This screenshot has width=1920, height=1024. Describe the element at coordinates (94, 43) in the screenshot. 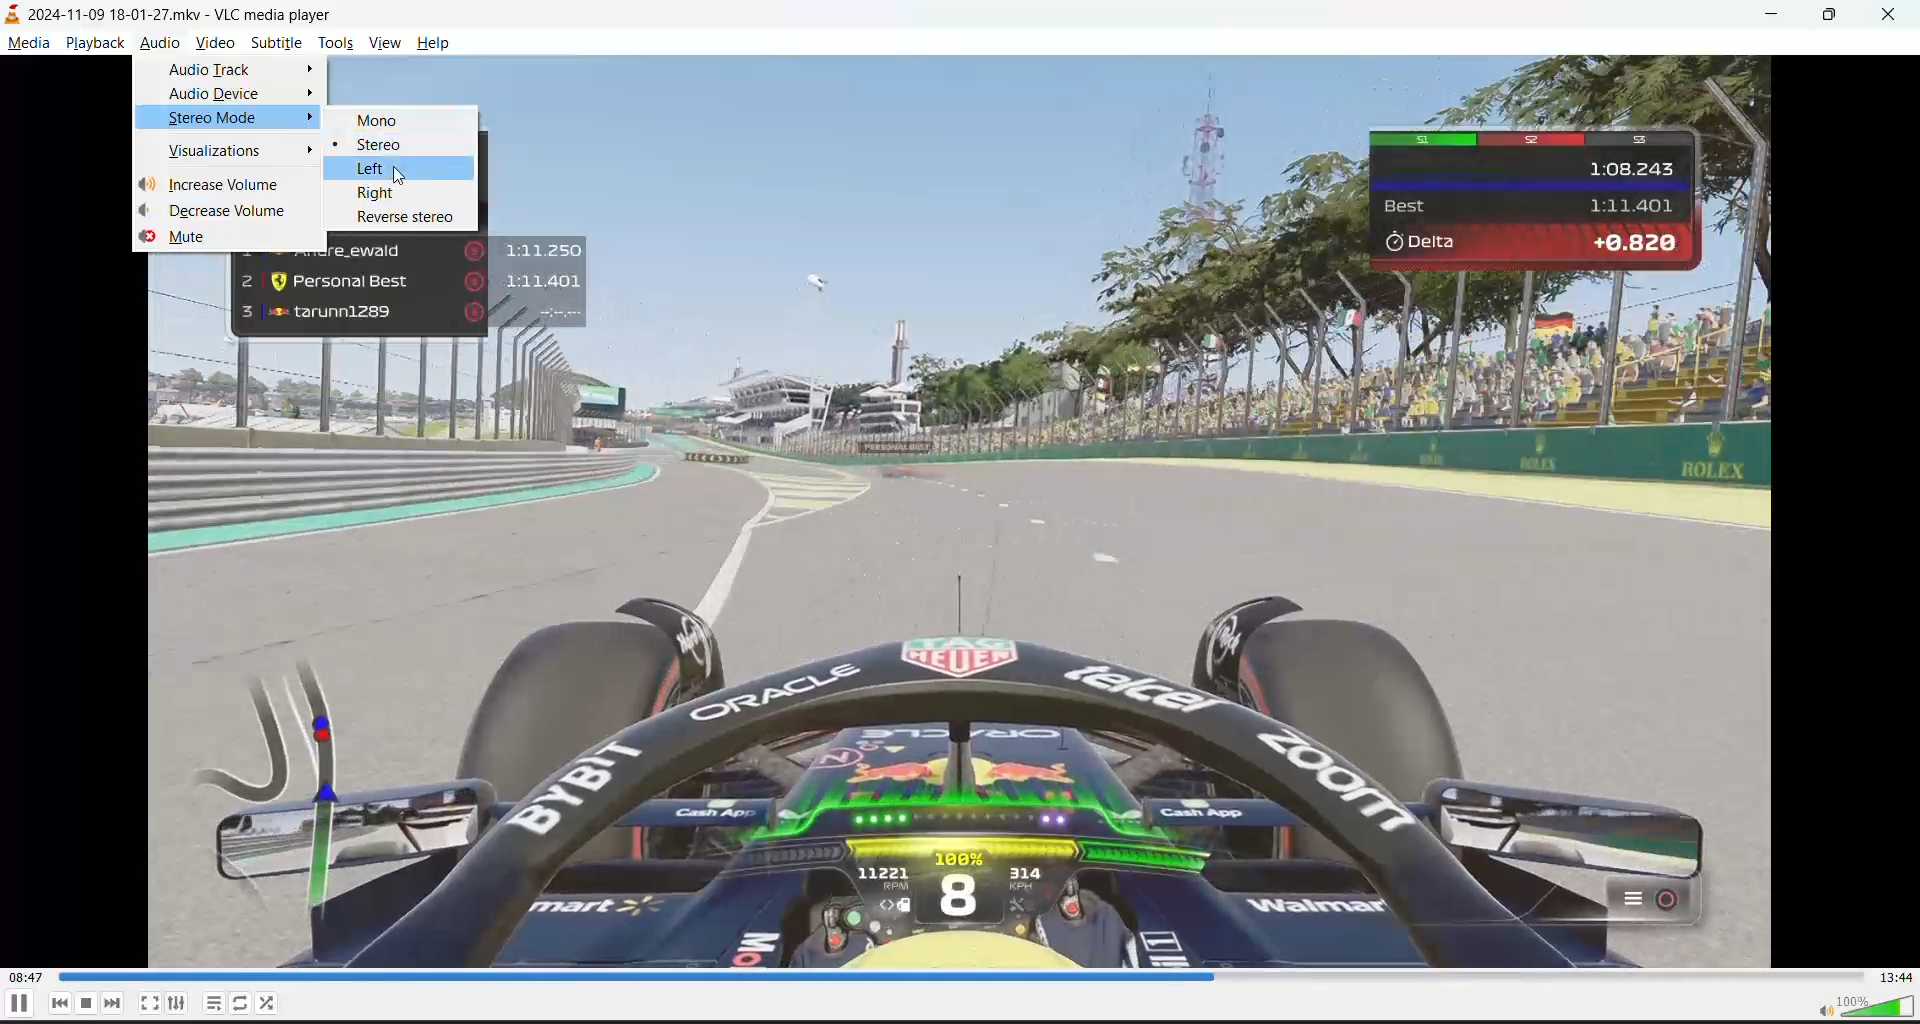

I see `playback` at that location.